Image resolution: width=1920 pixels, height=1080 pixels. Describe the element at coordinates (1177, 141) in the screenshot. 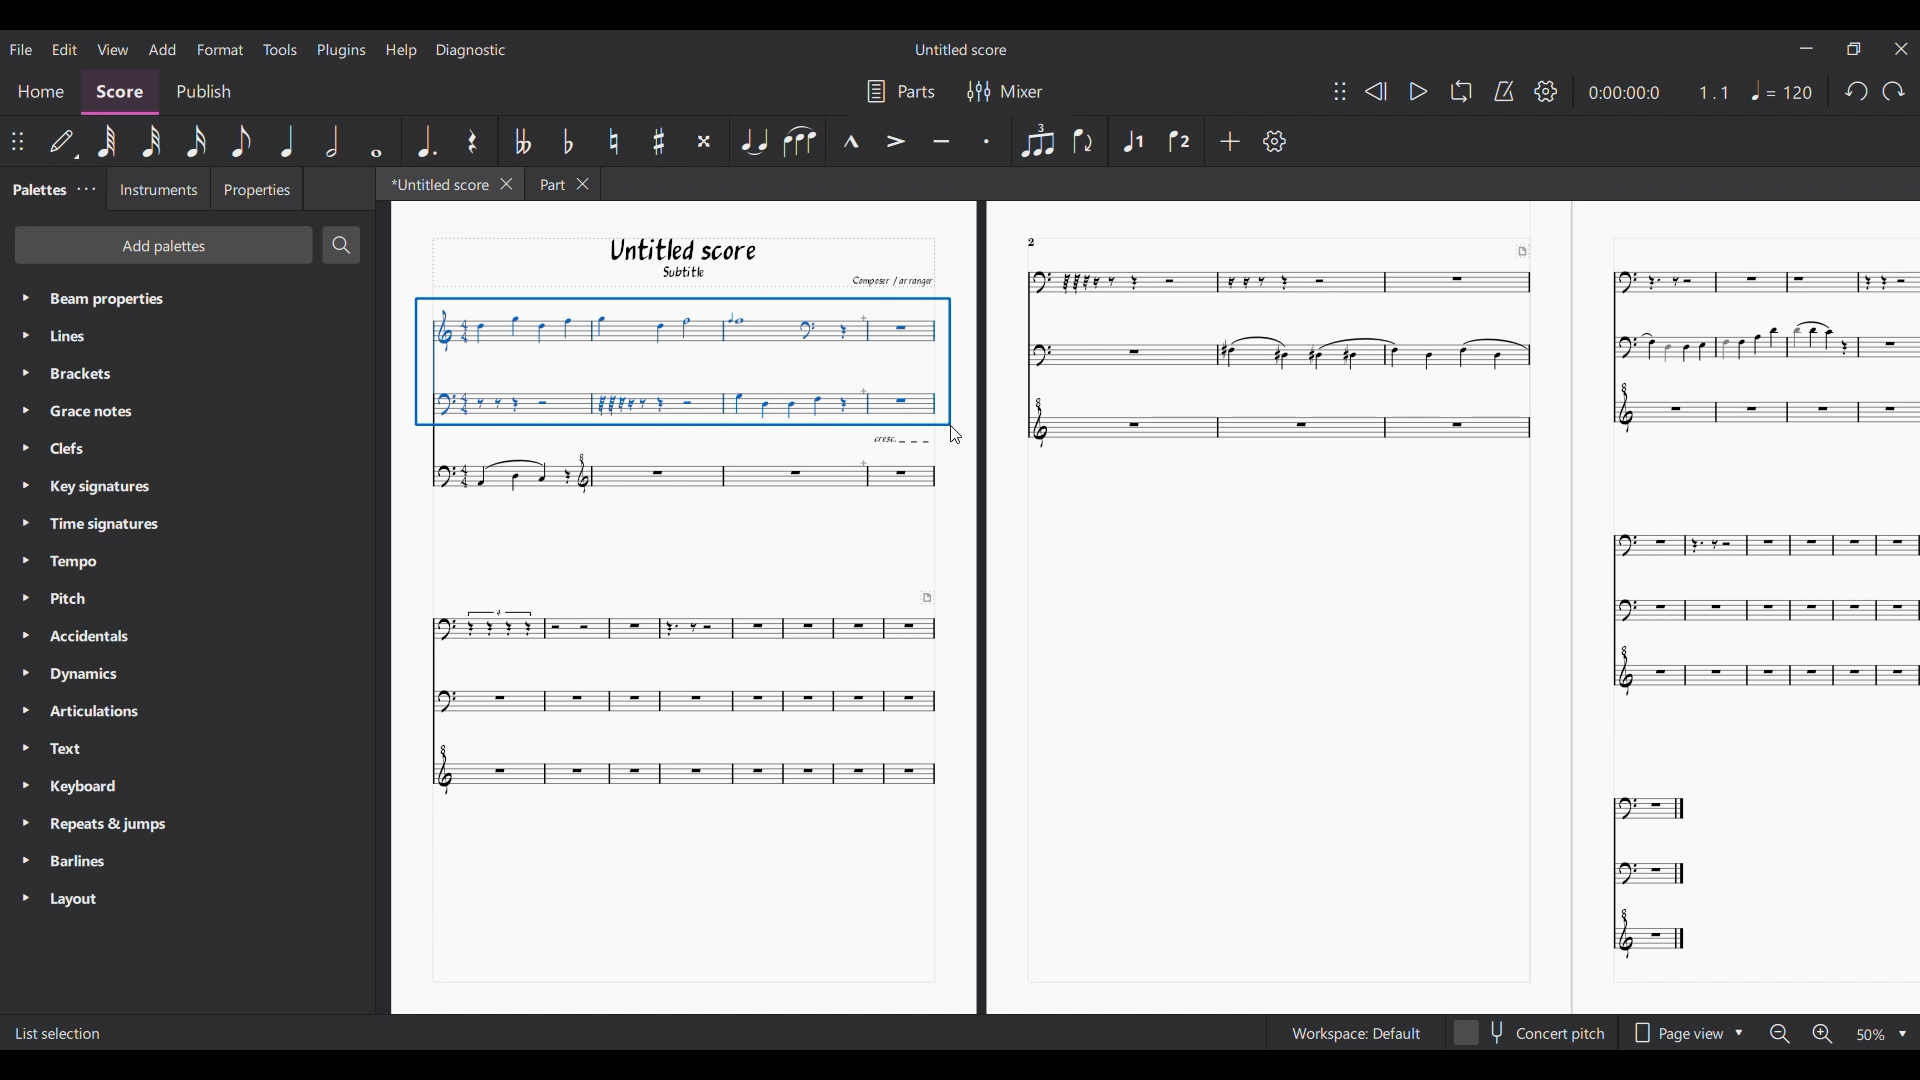

I see `Voice 2` at that location.